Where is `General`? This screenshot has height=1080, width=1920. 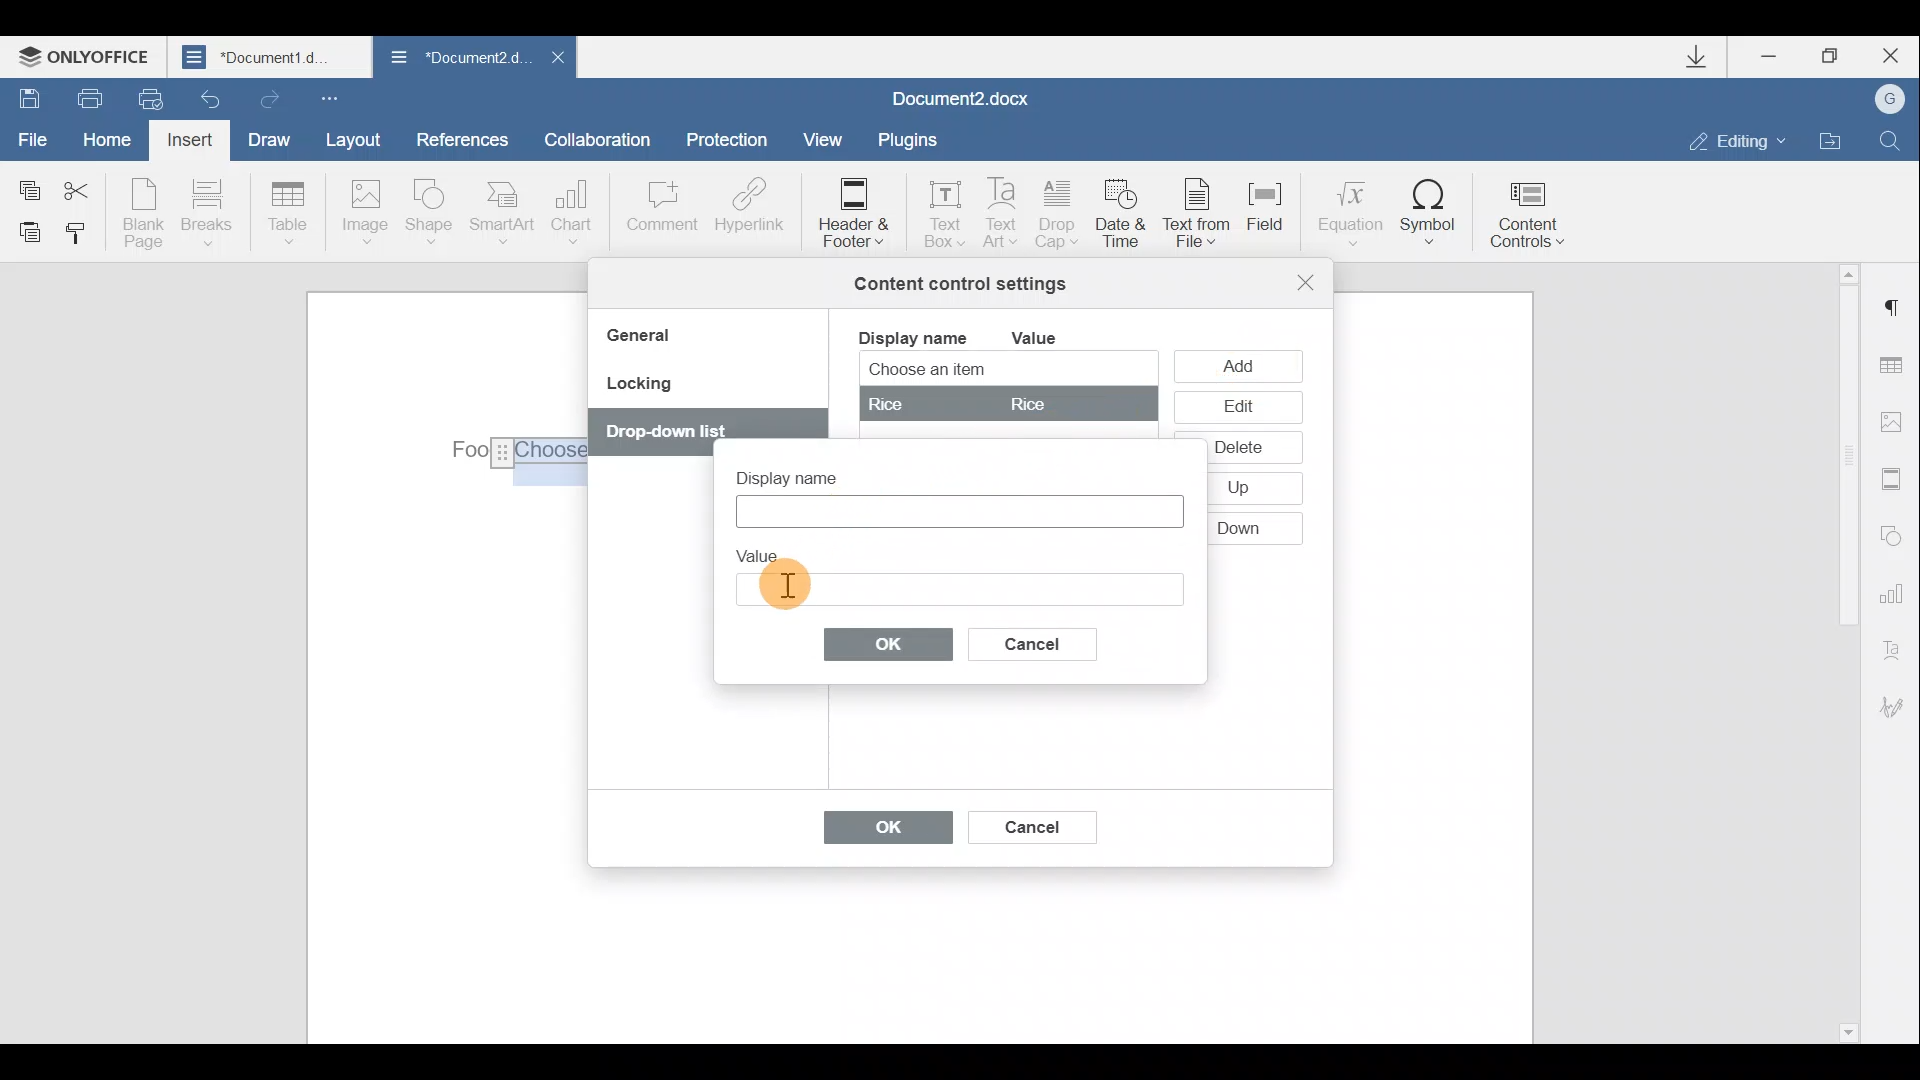 General is located at coordinates (646, 338).